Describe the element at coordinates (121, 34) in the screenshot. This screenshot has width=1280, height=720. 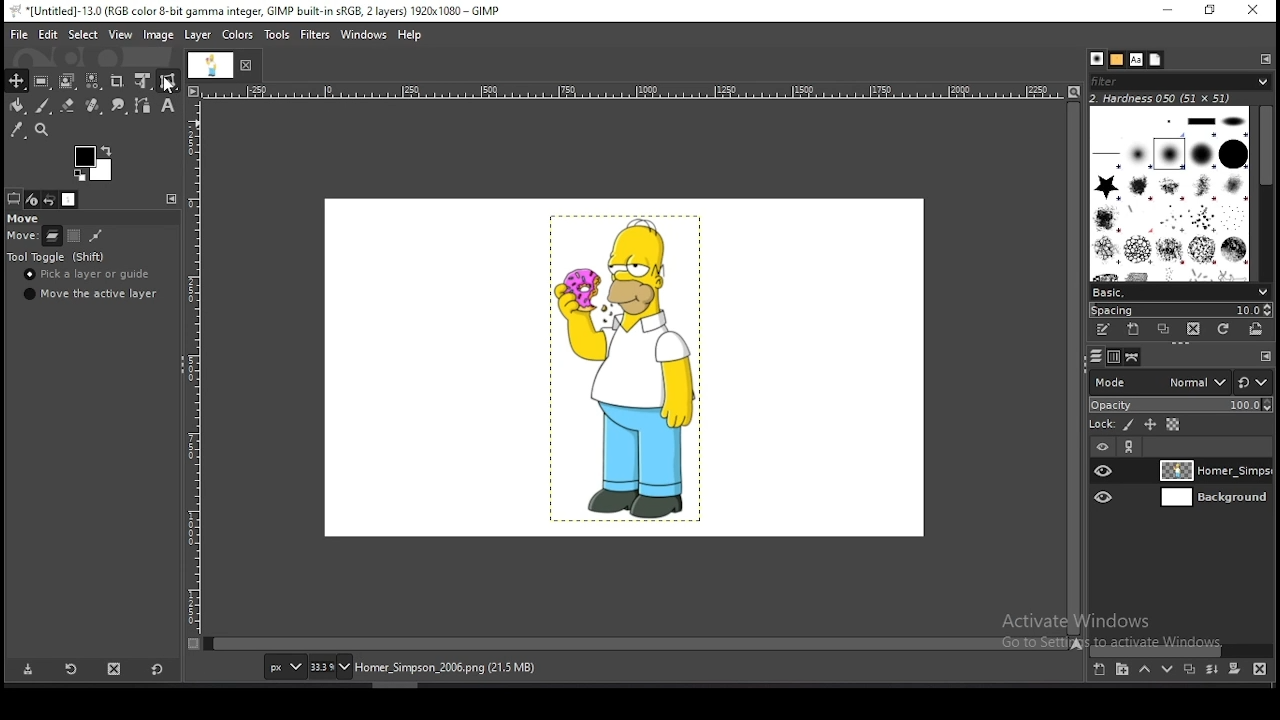
I see `view` at that location.